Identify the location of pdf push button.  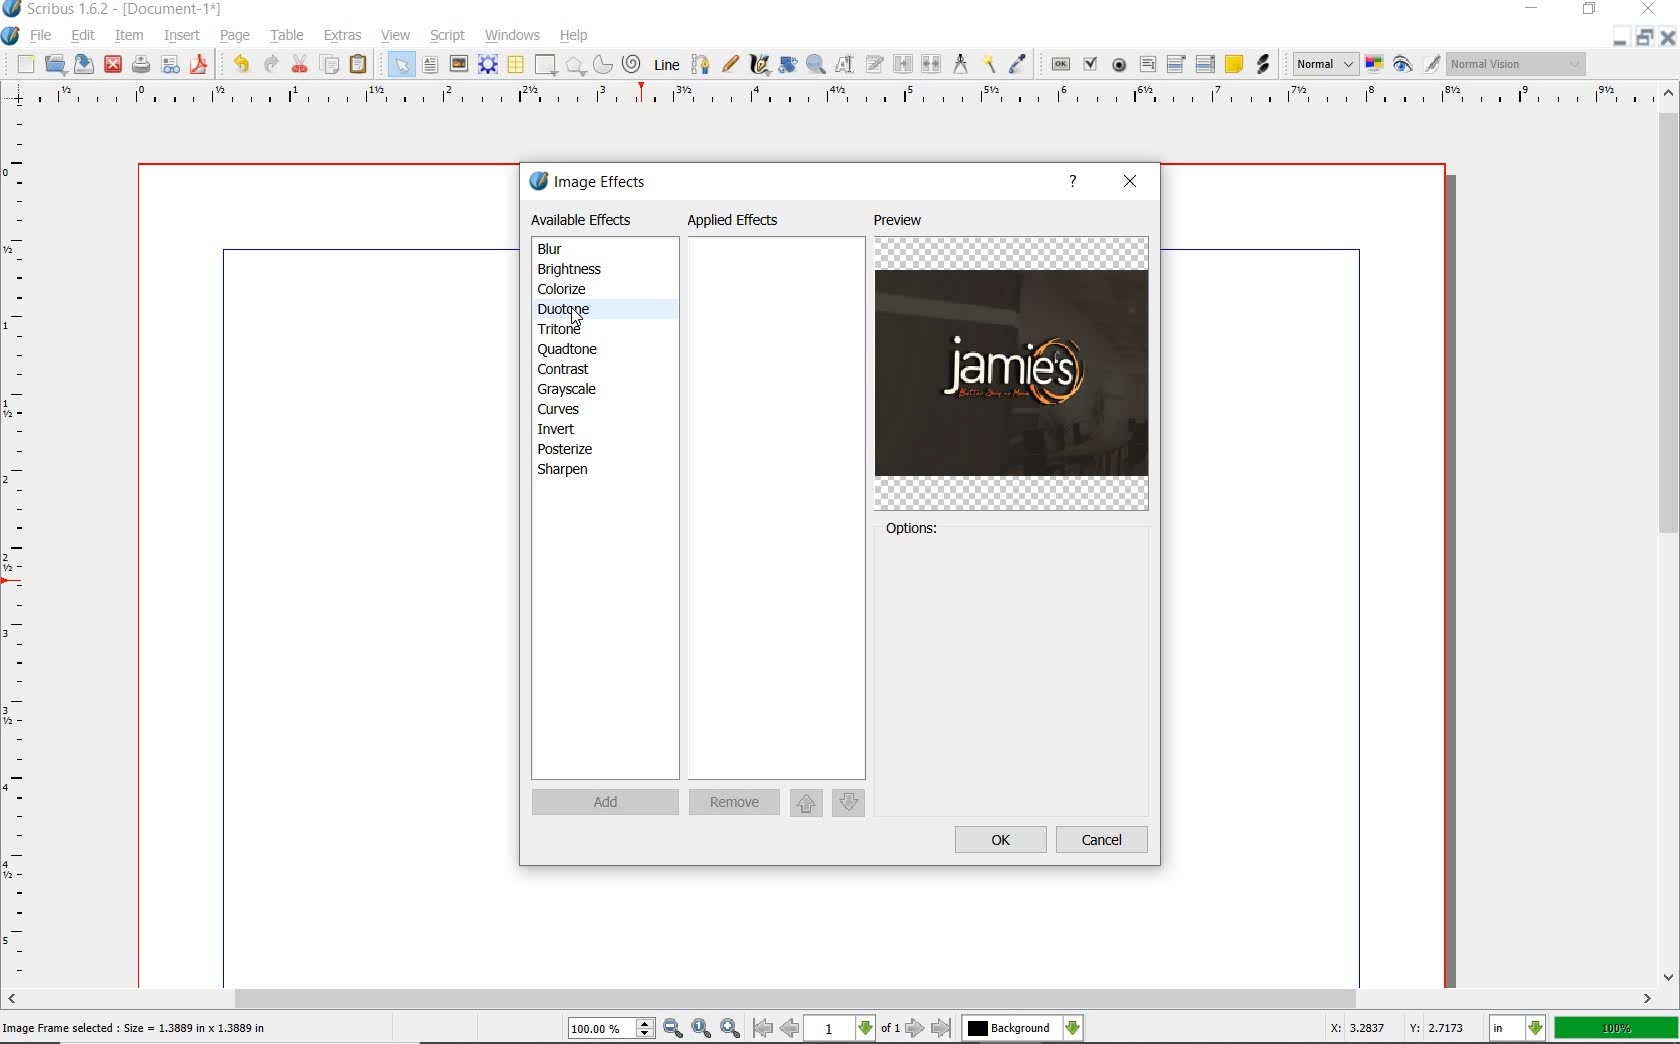
(1061, 65).